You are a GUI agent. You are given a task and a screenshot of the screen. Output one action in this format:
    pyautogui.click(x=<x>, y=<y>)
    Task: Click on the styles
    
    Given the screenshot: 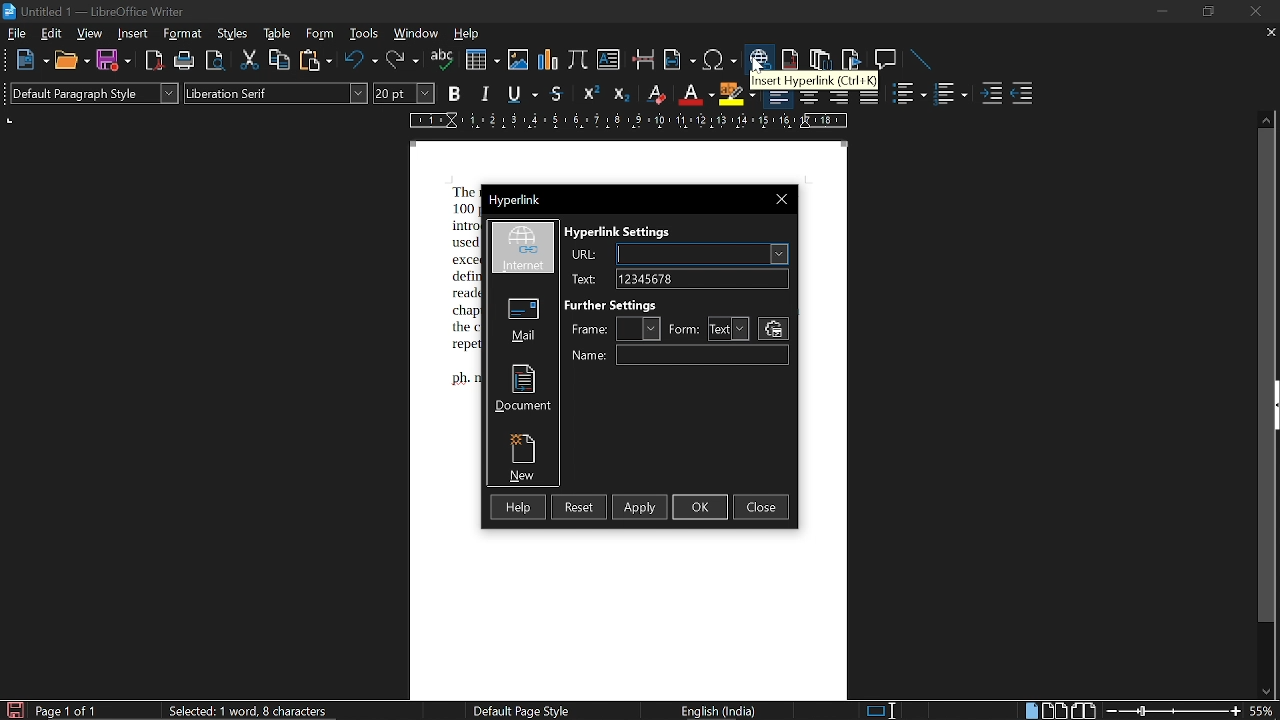 What is the action you would take?
    pyautogui.click(x=234, y=34)
    